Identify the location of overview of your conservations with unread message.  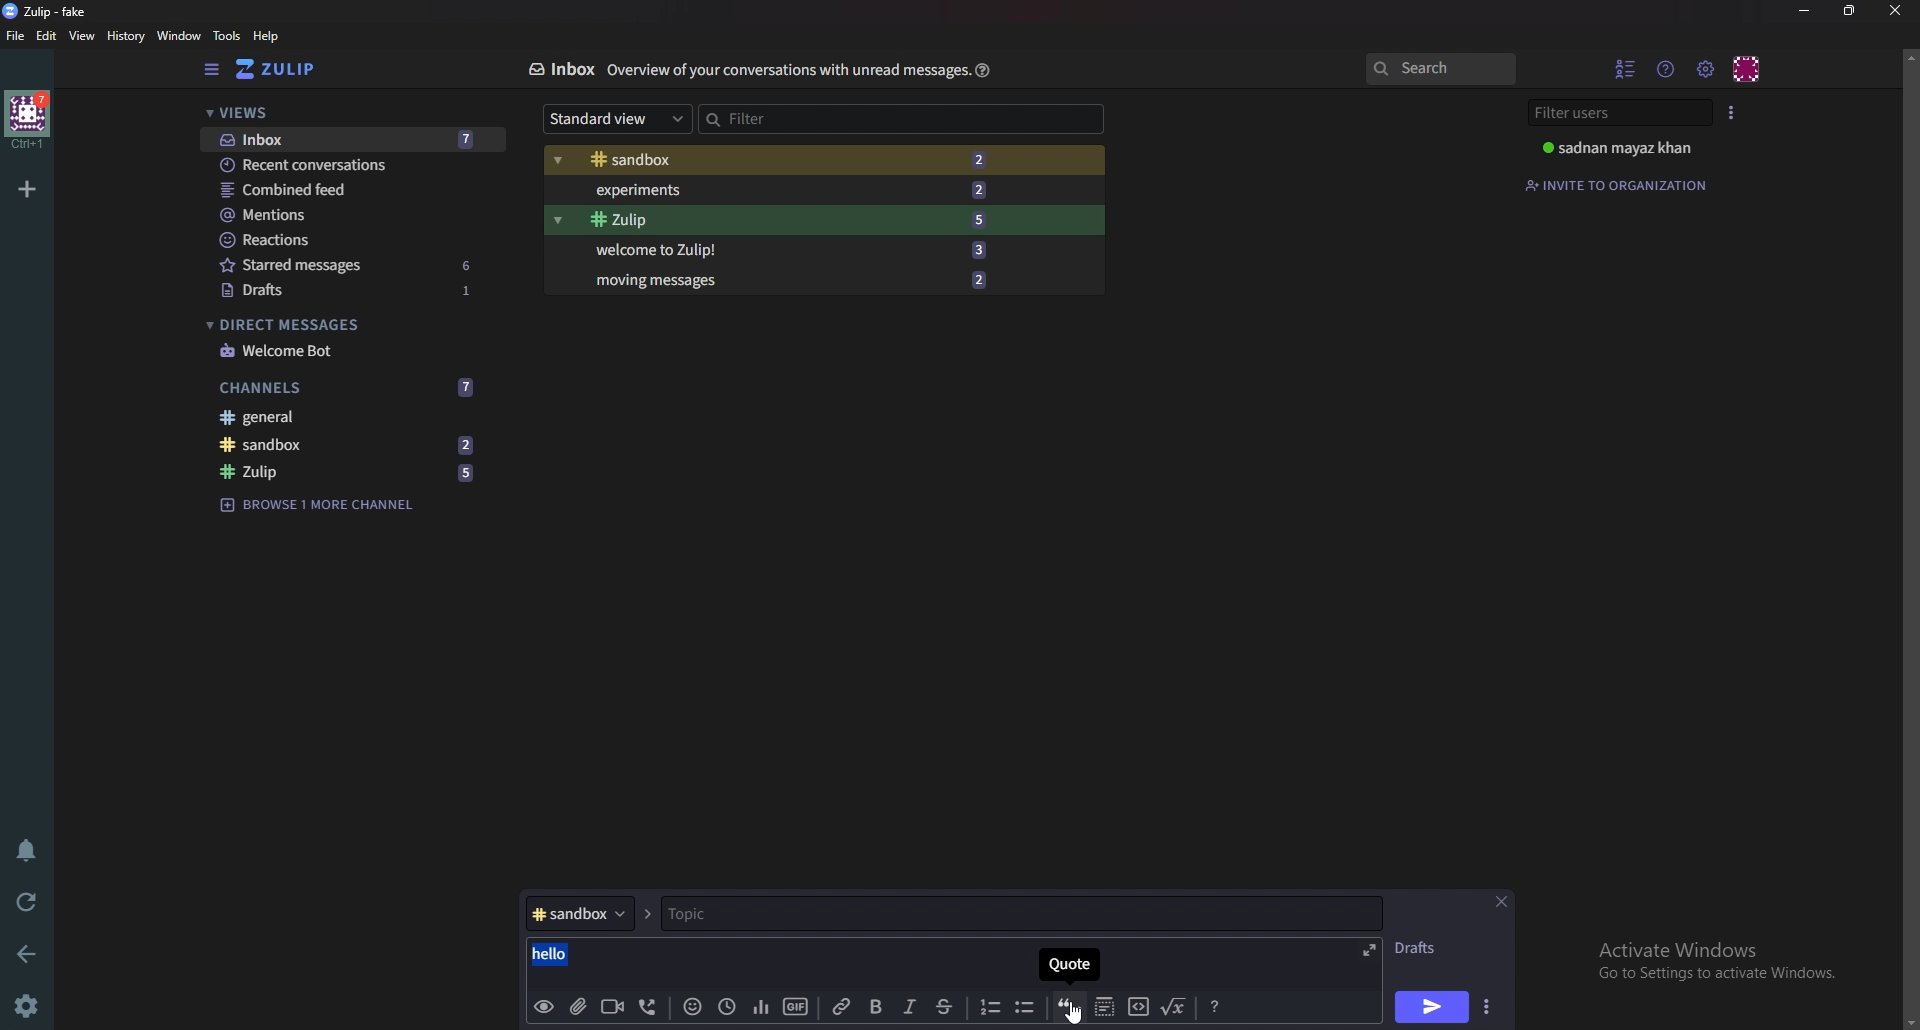
(785, 71).